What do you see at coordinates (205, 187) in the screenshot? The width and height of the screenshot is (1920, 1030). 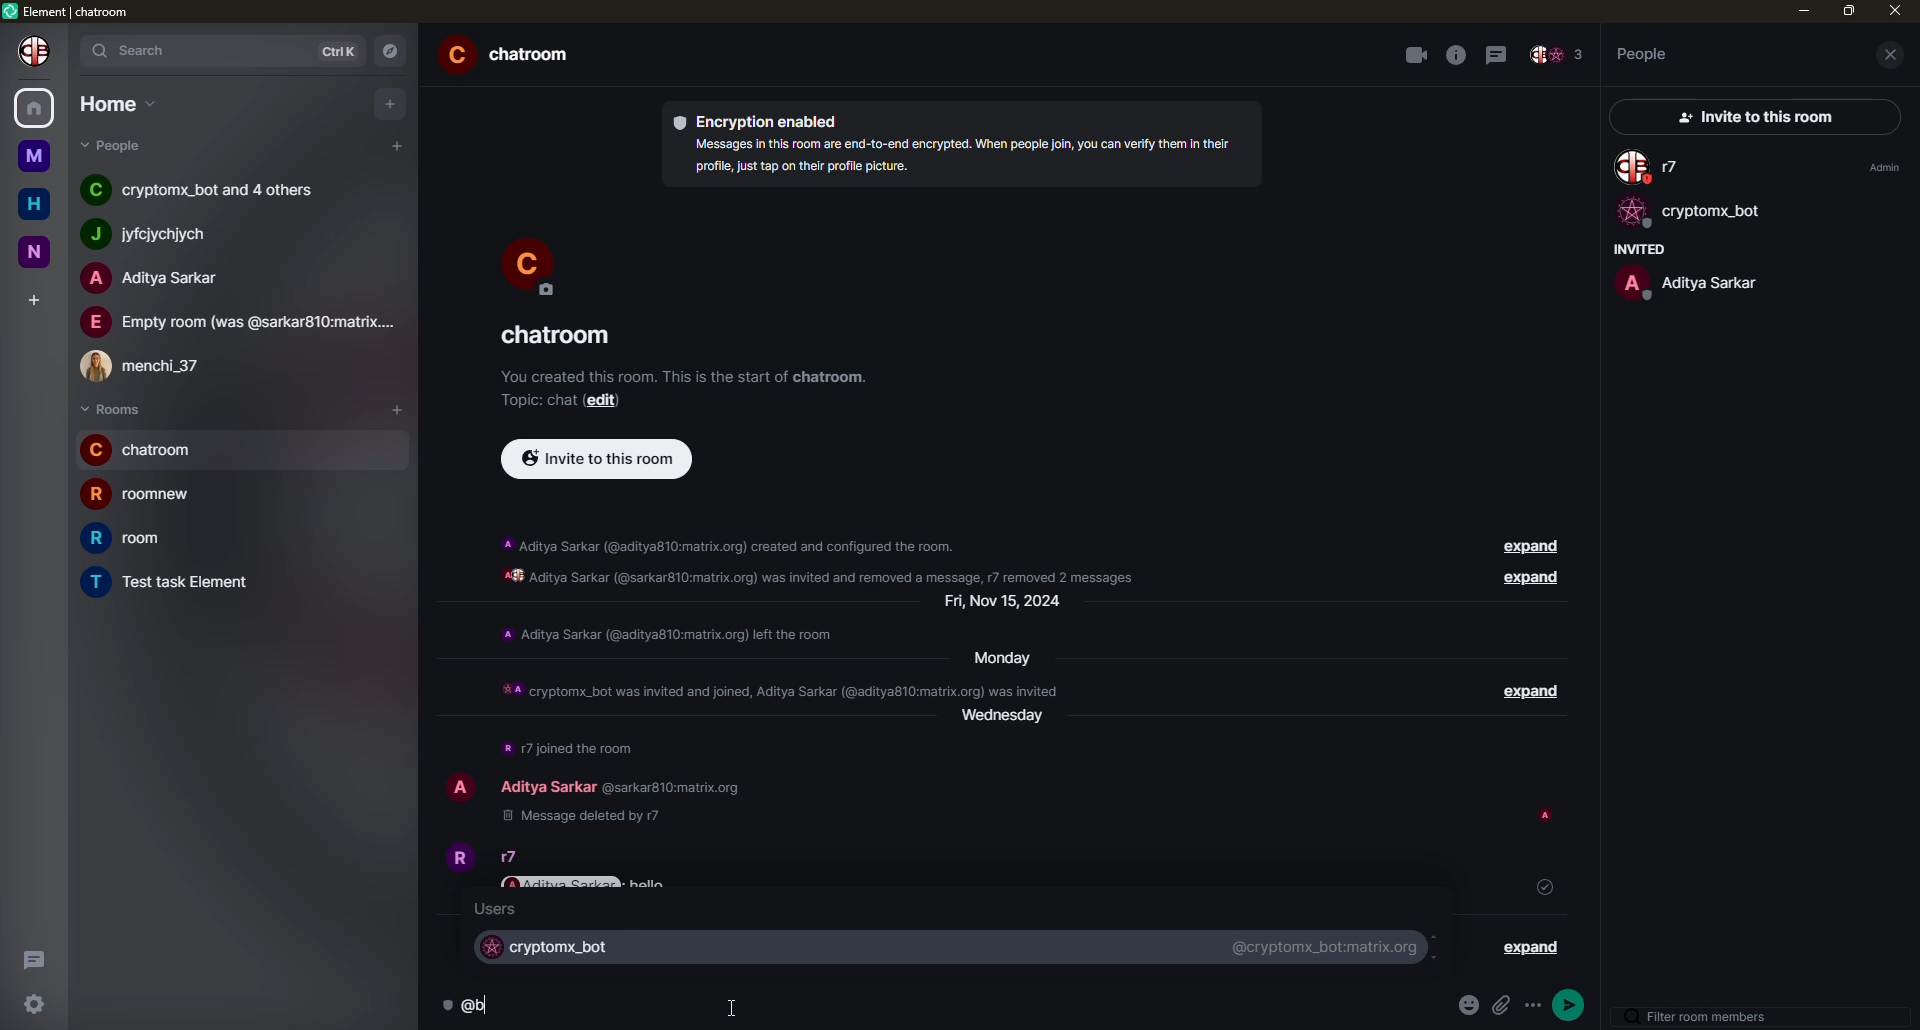 I see `people` at bounding box center [205, 187].